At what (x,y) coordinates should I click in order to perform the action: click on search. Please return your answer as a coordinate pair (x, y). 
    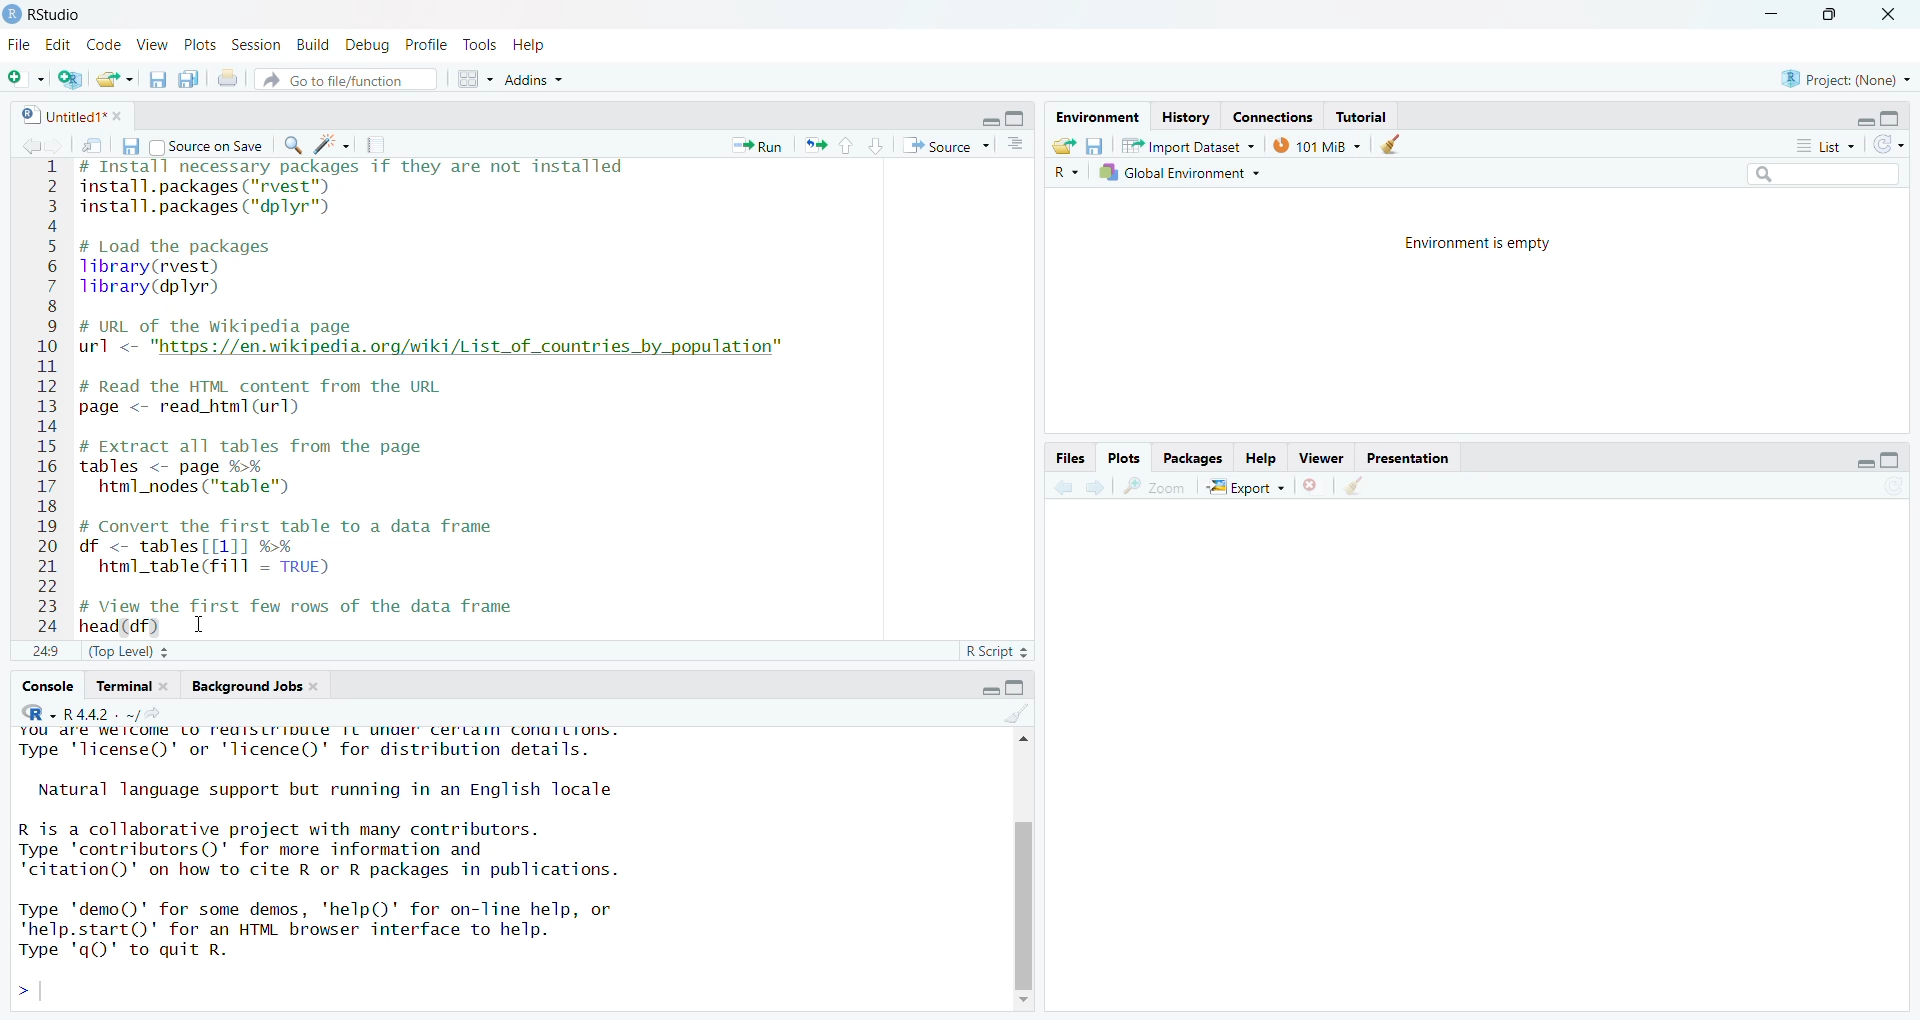
    Looking at the image, I should click on (295, 145).